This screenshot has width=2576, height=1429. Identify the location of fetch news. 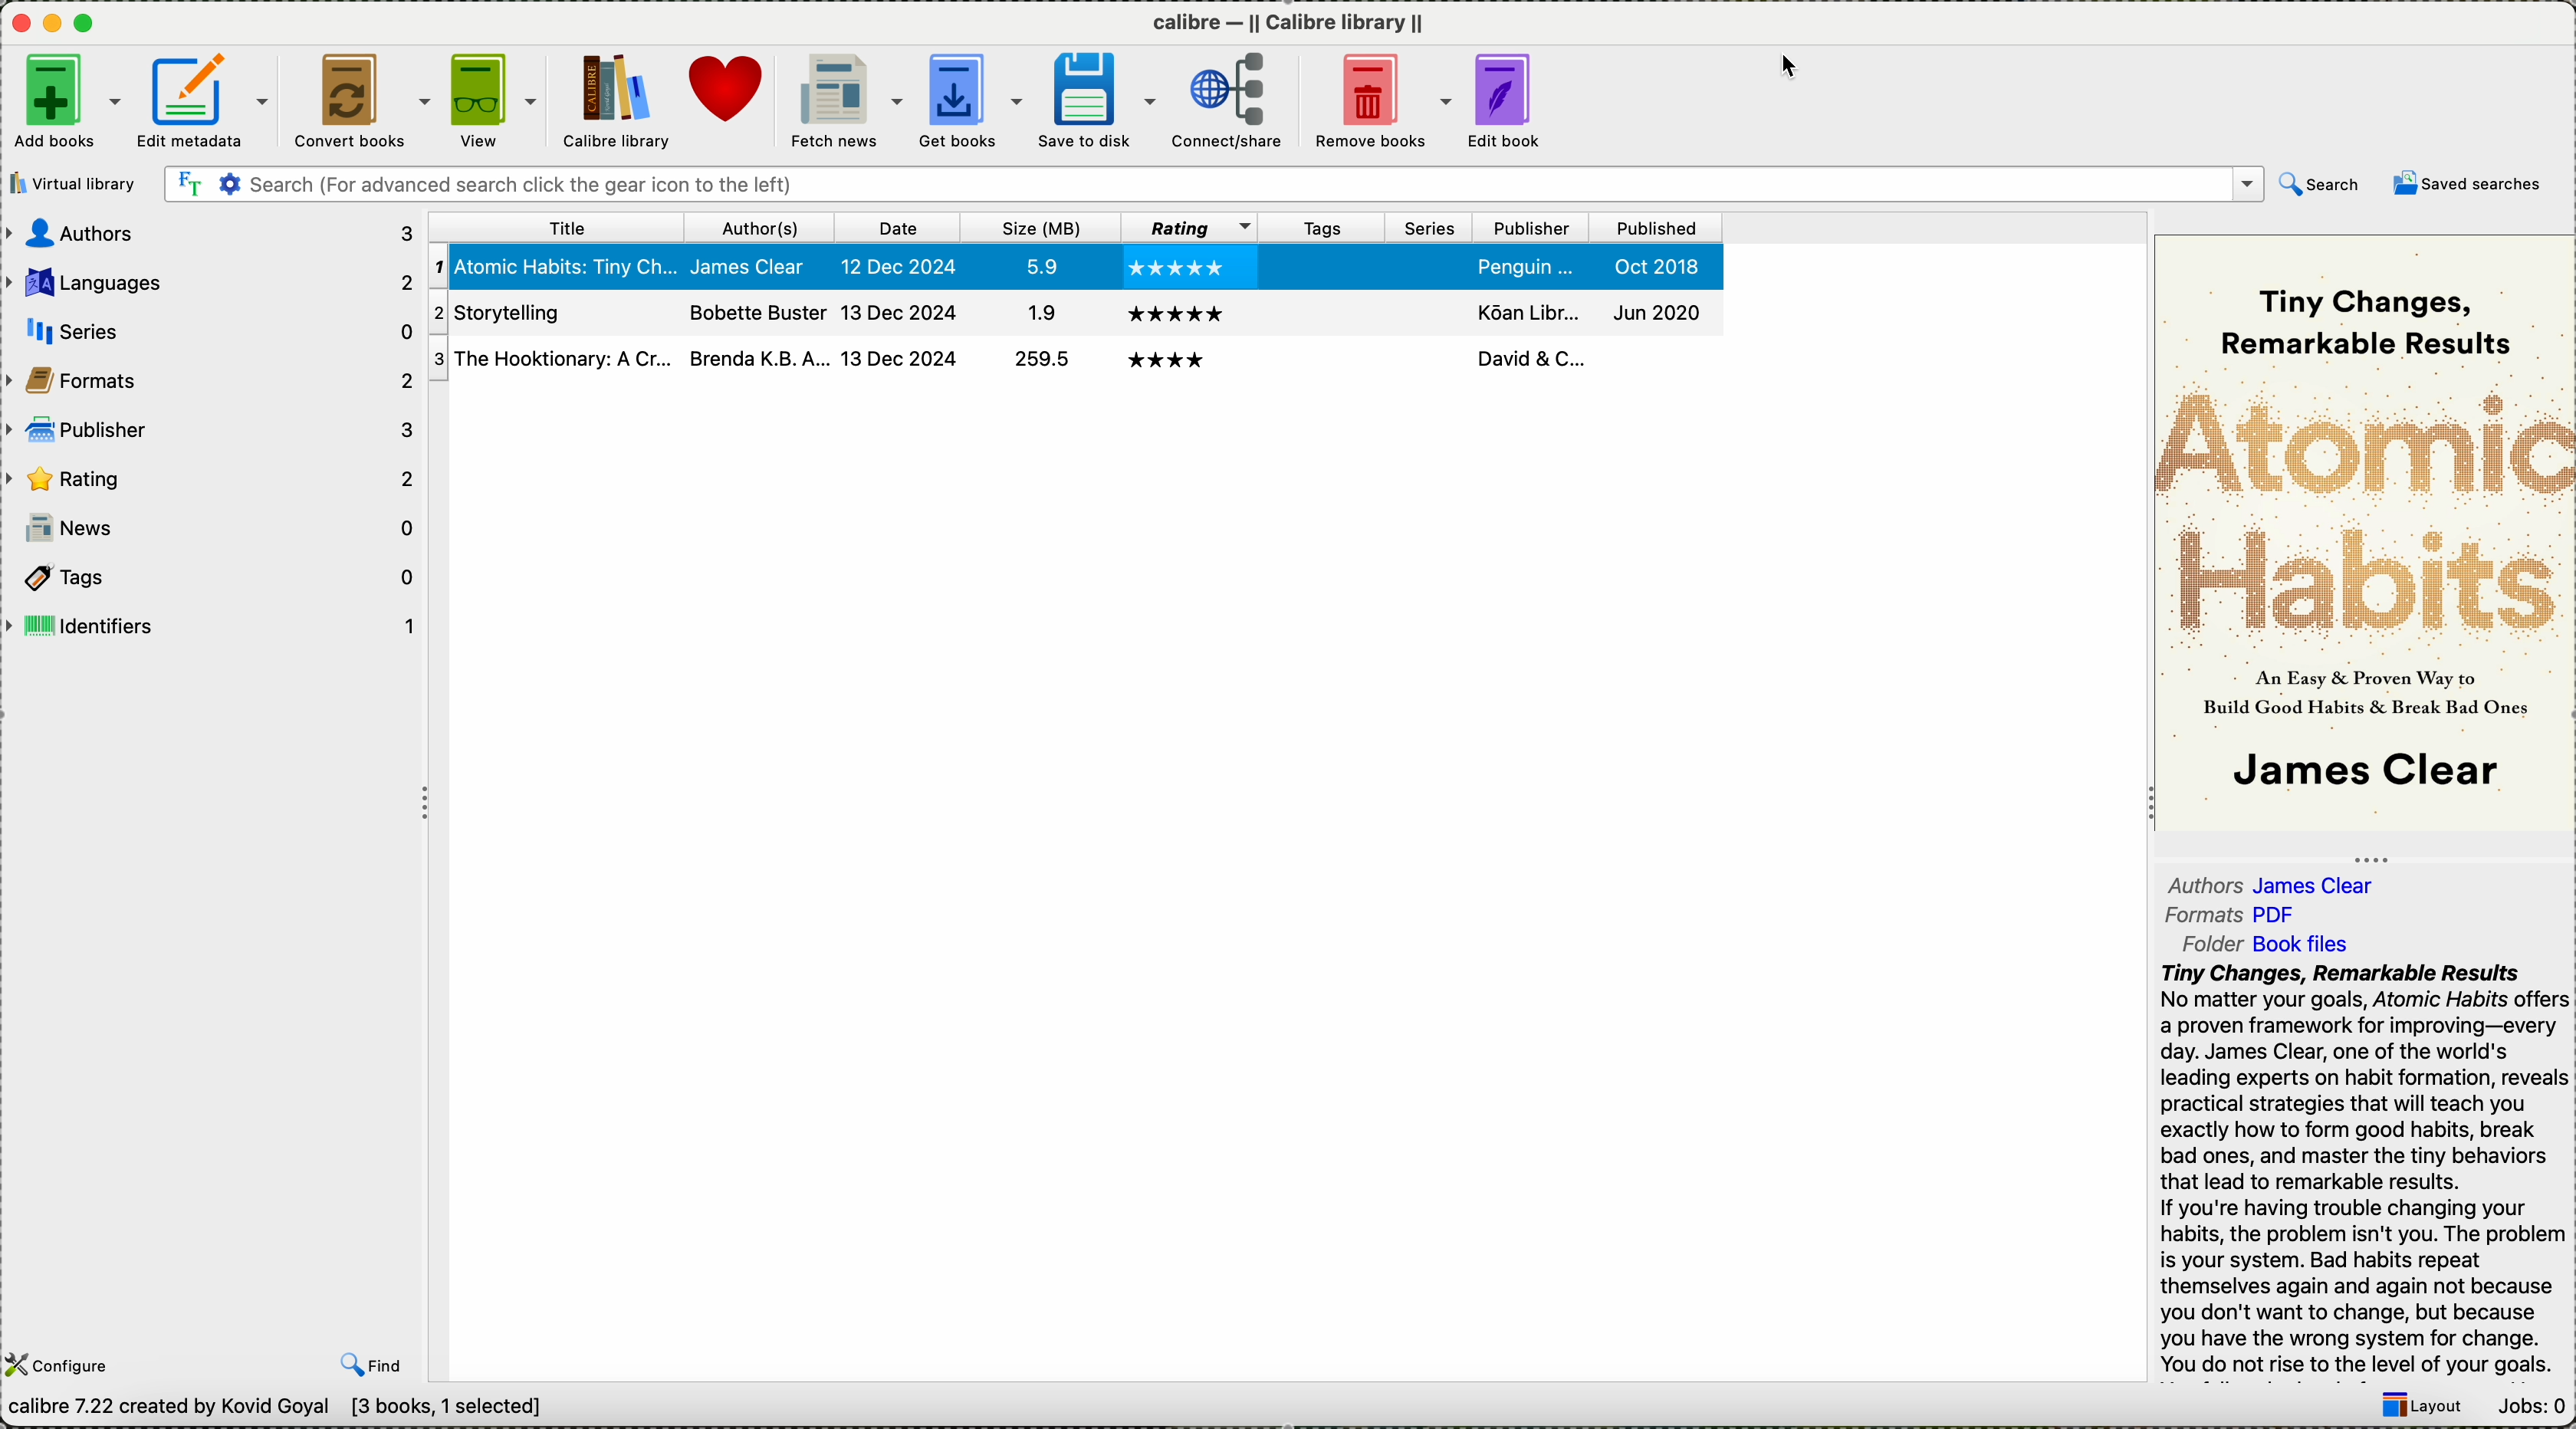
(842, 100).